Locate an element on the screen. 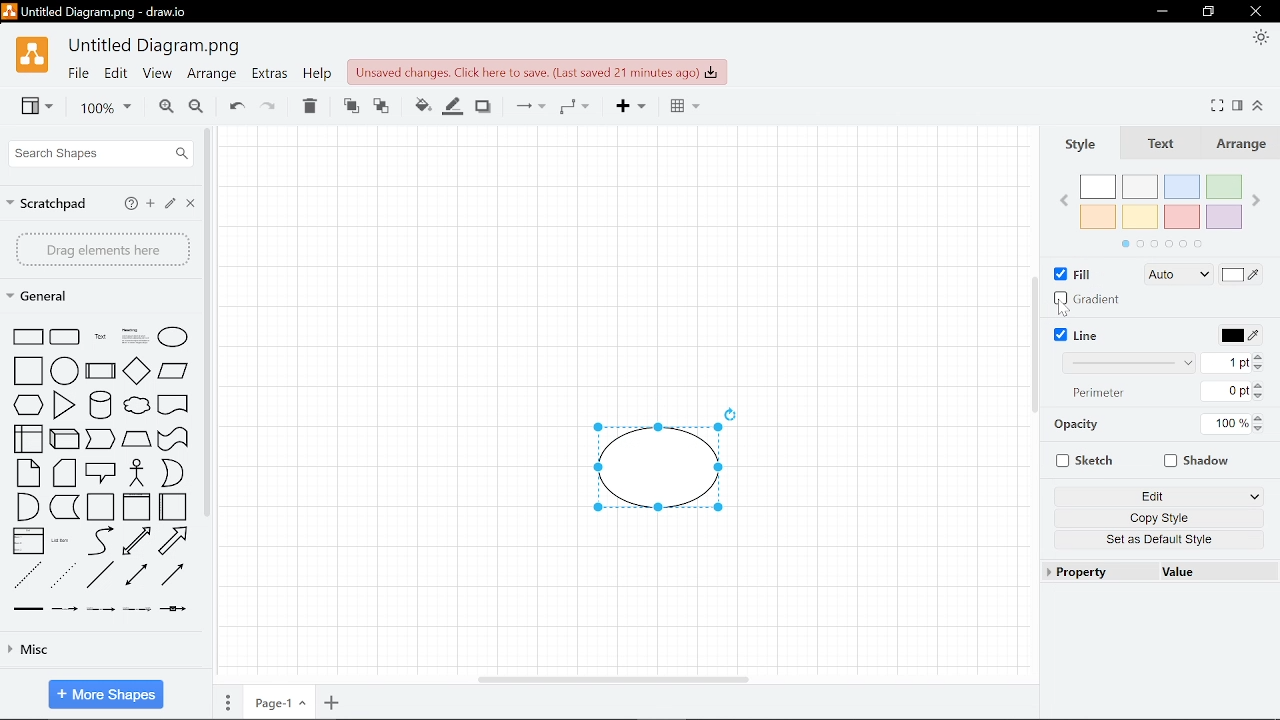 Image resolution: width=1280 pixels, height=720 pixels. Zoom in is located at coordinates (165, 106).